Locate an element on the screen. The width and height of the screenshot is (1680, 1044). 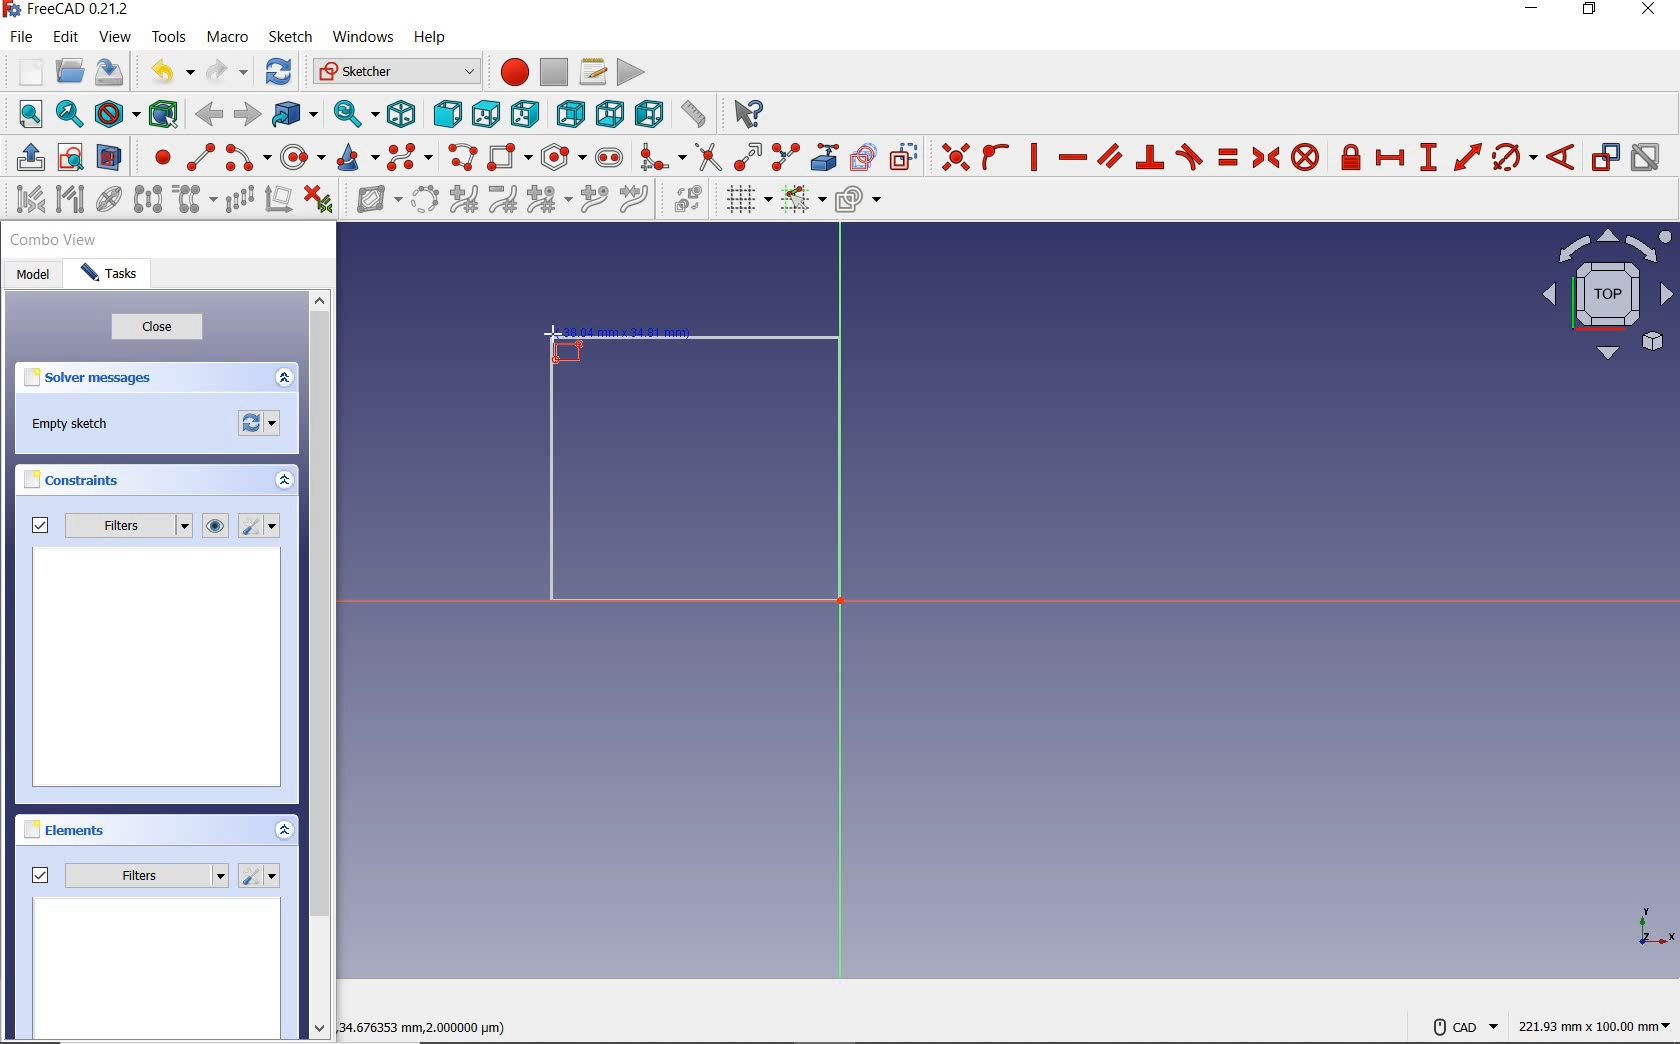
got to linked object is located at coordinates (296, 117).